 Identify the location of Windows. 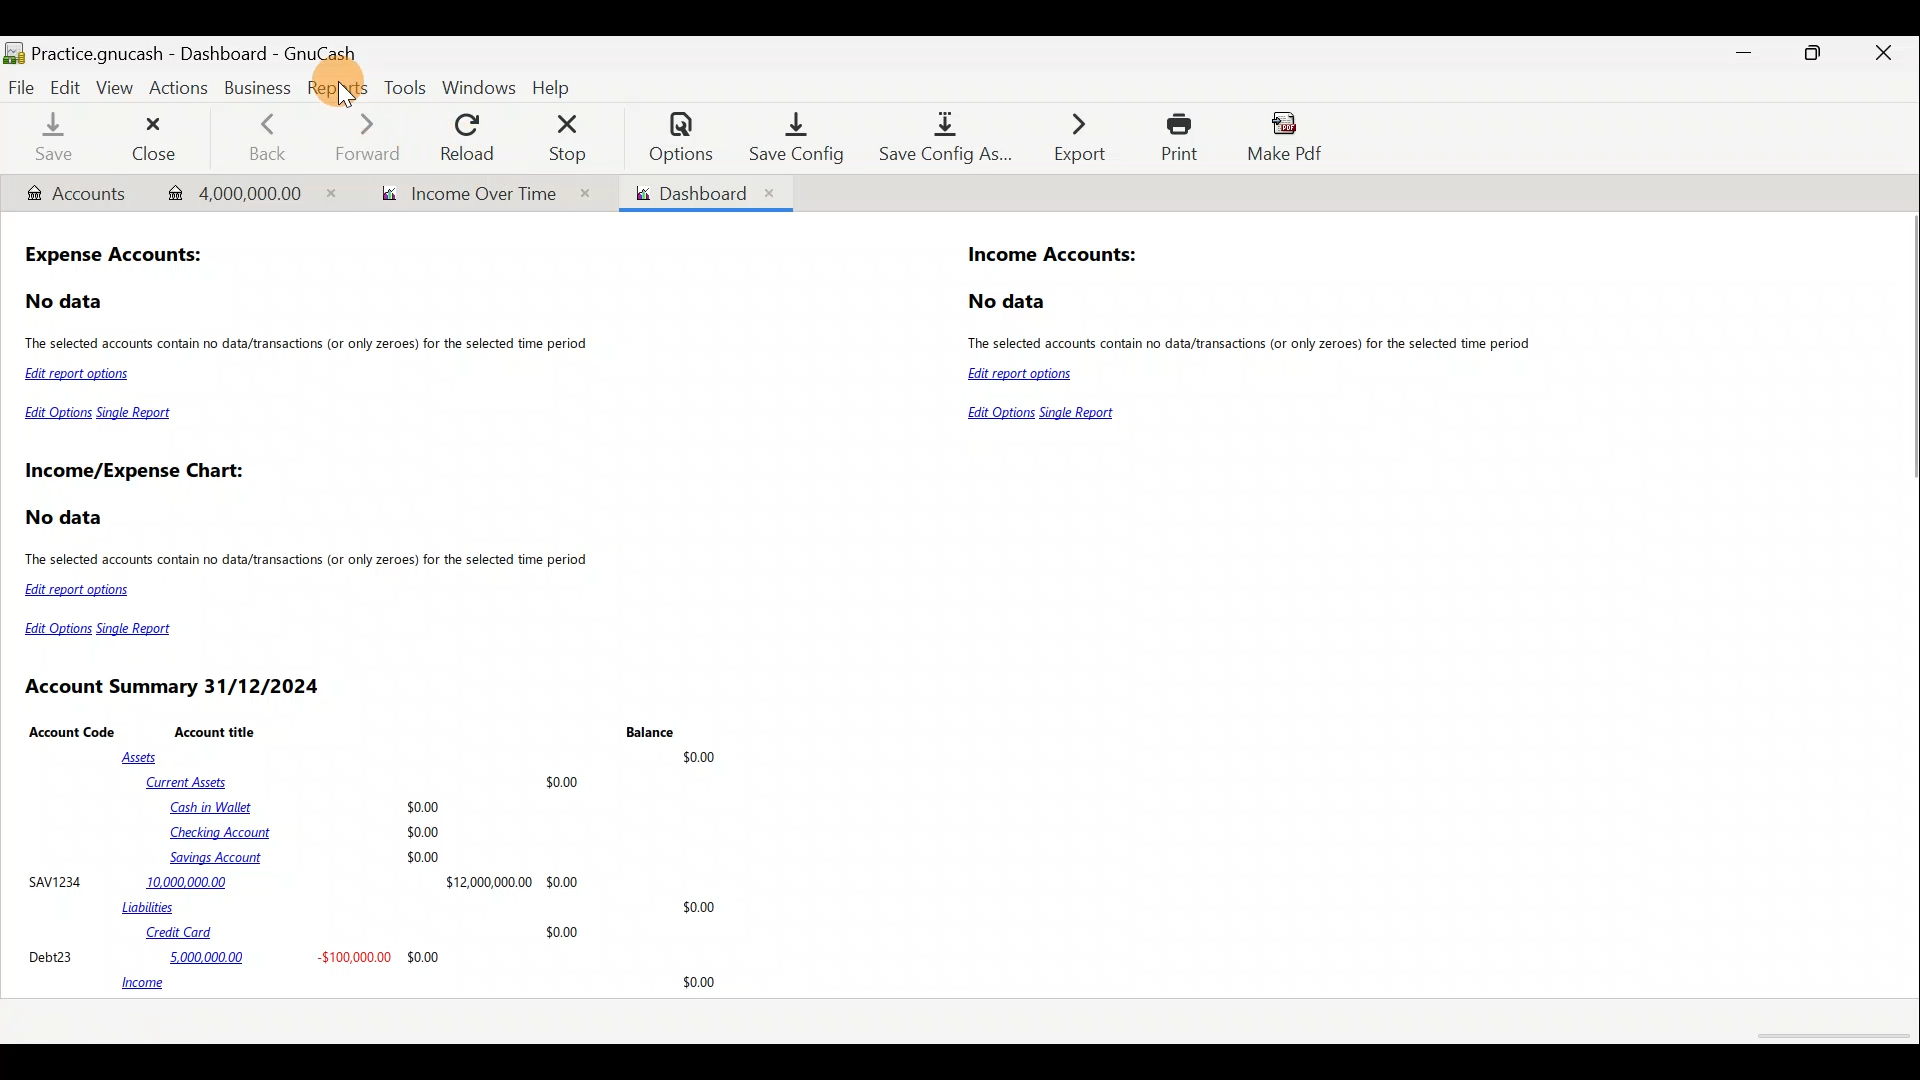
(479, 87).